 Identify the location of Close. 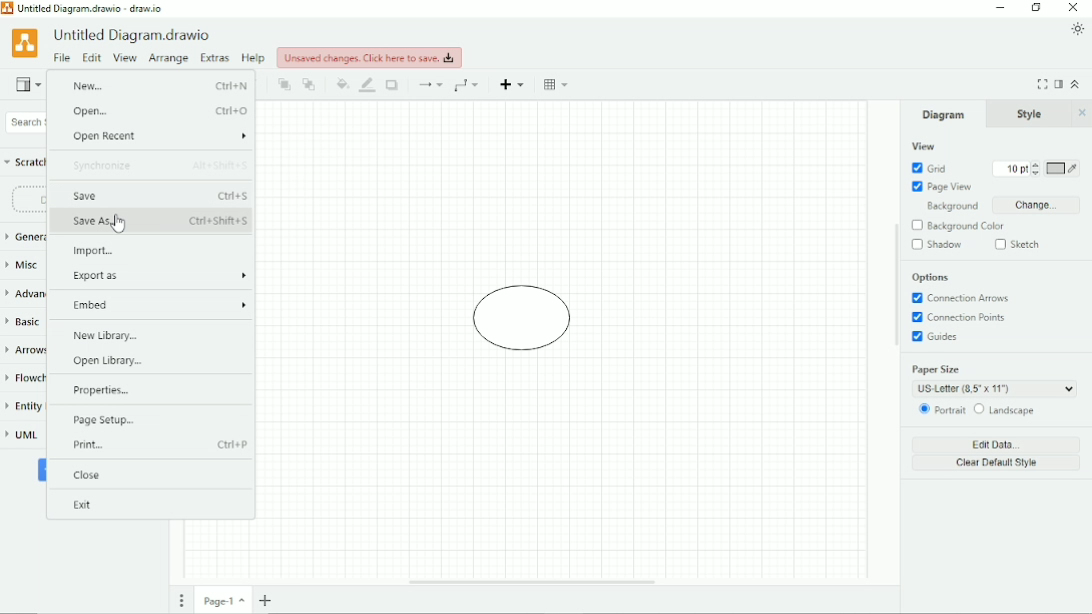
(1083, 113).